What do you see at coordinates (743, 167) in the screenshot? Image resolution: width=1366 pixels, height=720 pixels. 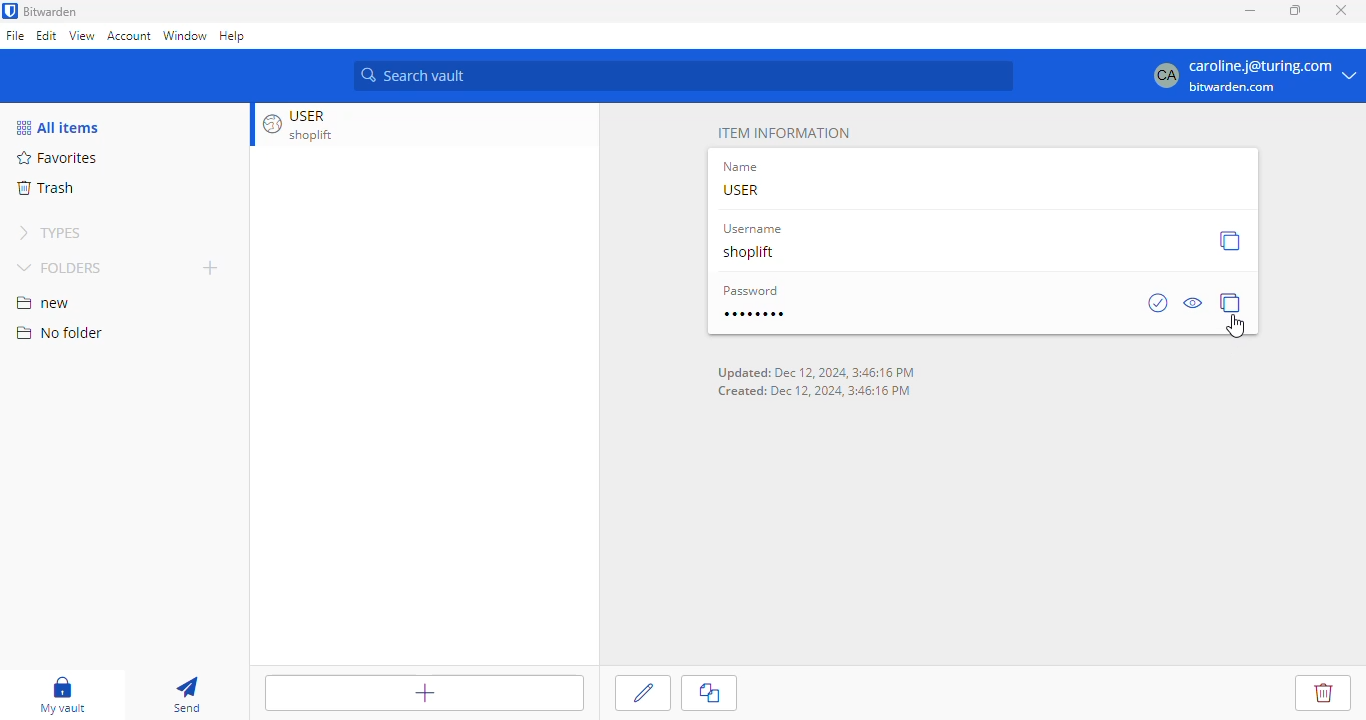 I see `name` at bounding box center [743, 167].